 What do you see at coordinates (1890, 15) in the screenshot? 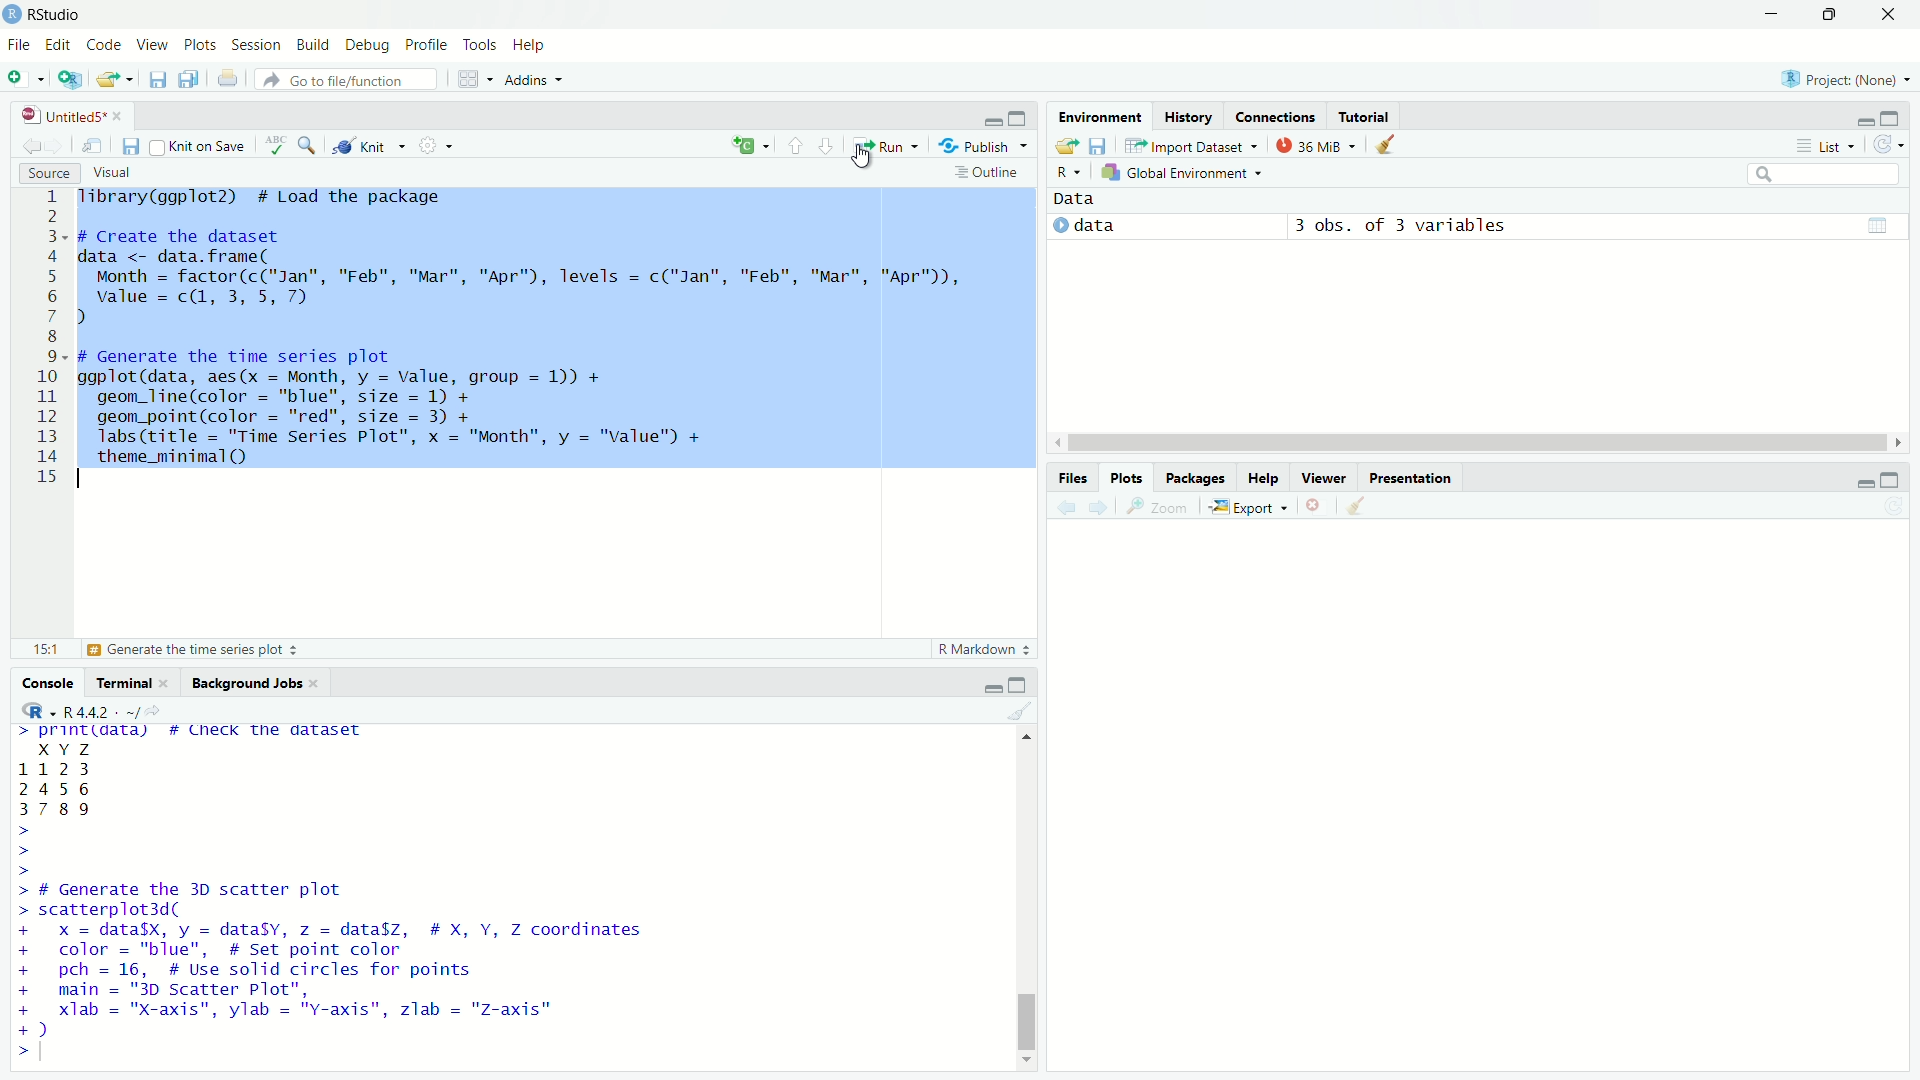
I see `close` at bounding box center [1890, 15].